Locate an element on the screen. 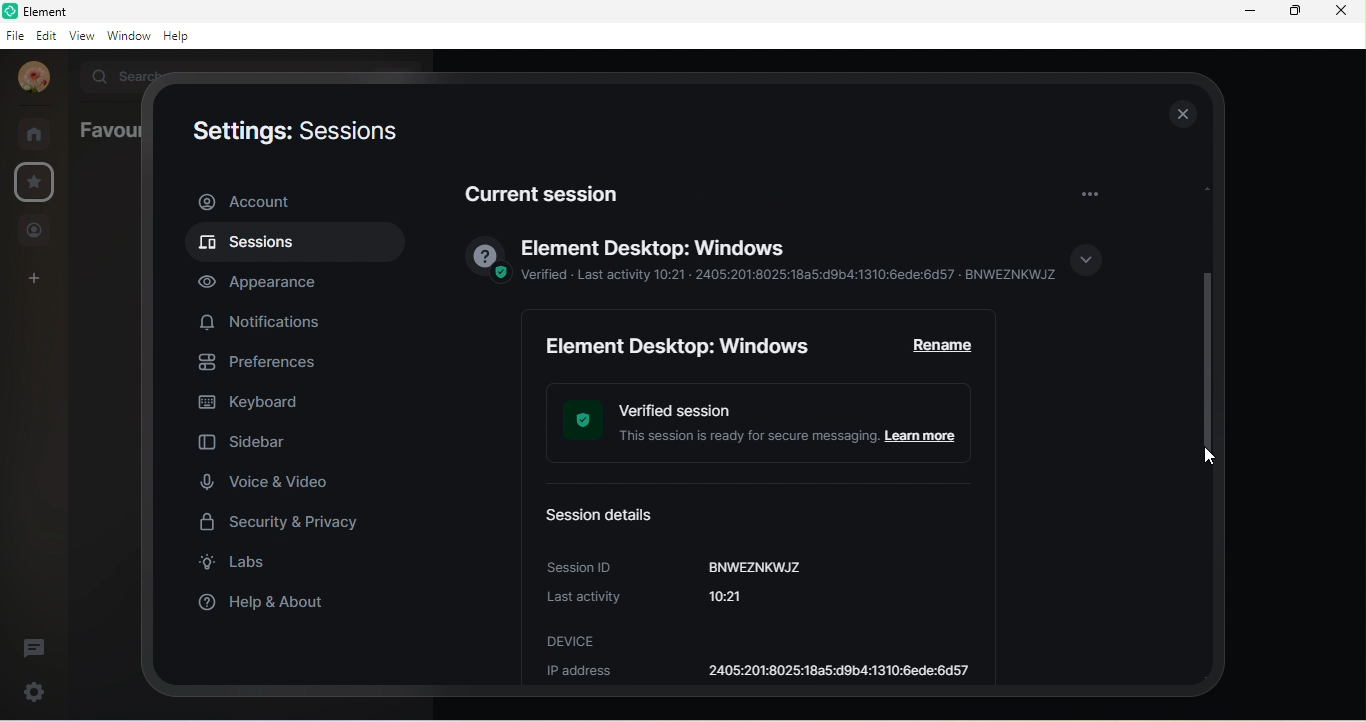 This screenshot has width=1366, height=722. account is located at coordinates (33, 77).